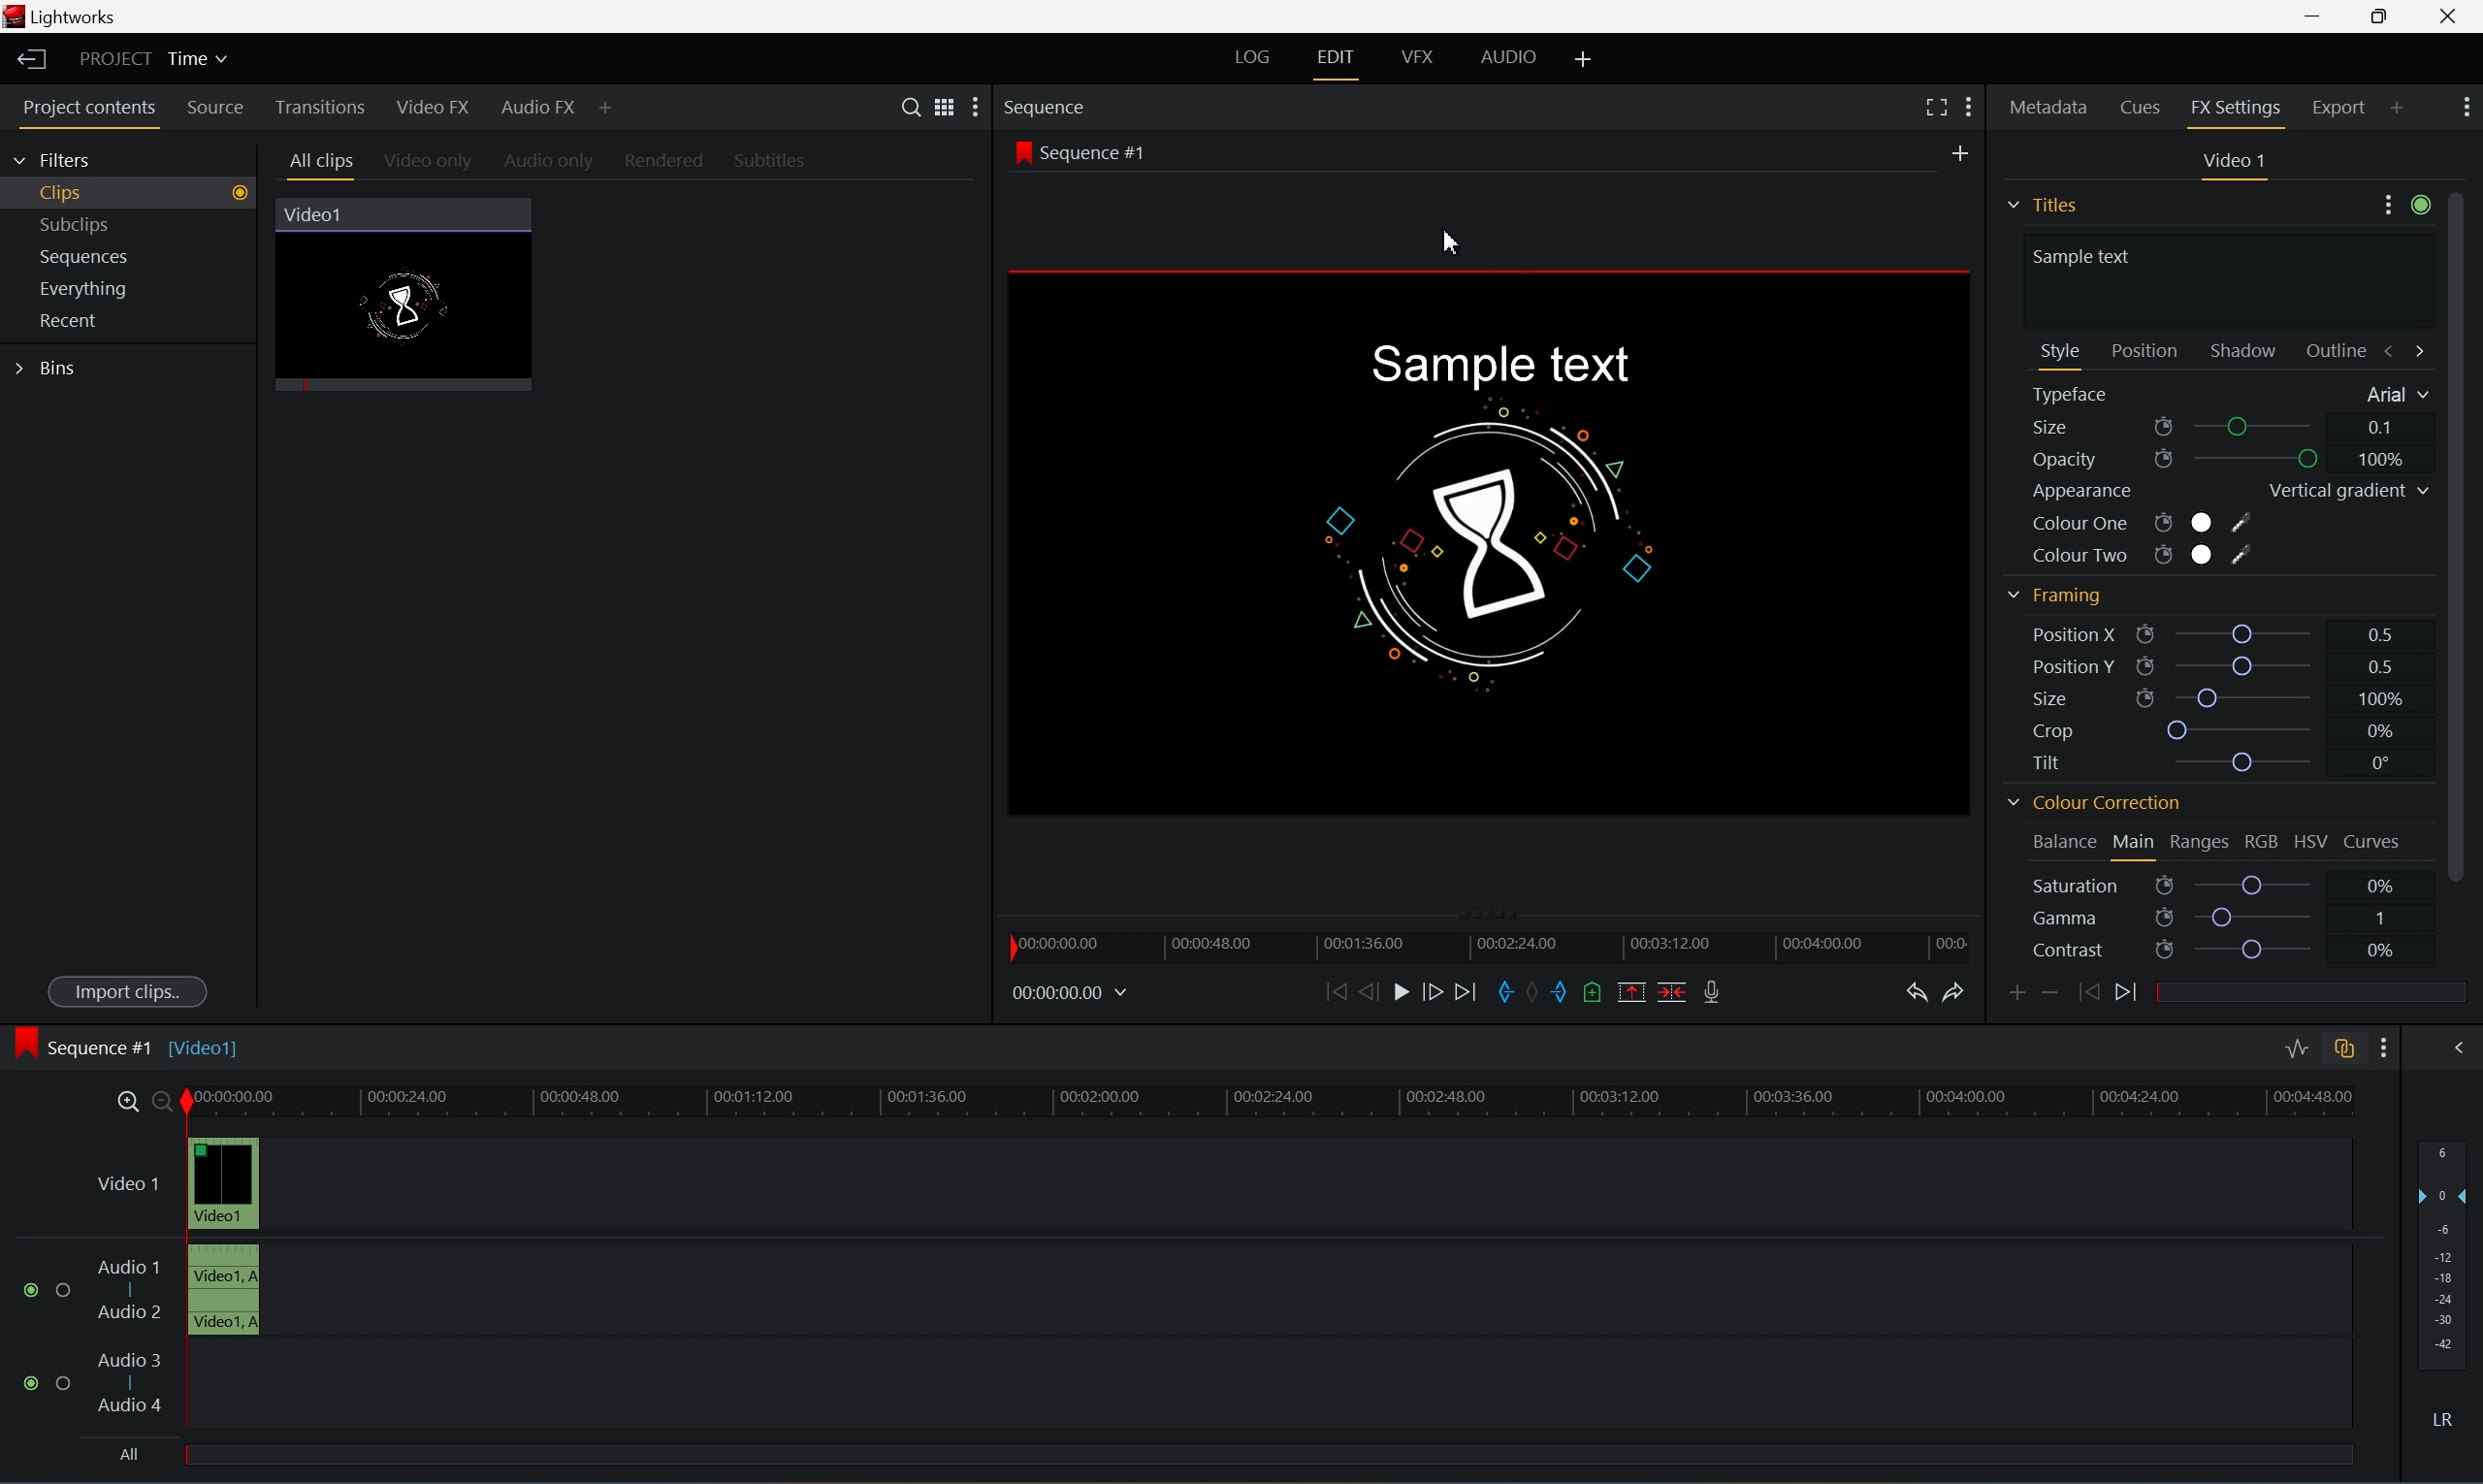  I want to click on slider, so click(2249, 762).